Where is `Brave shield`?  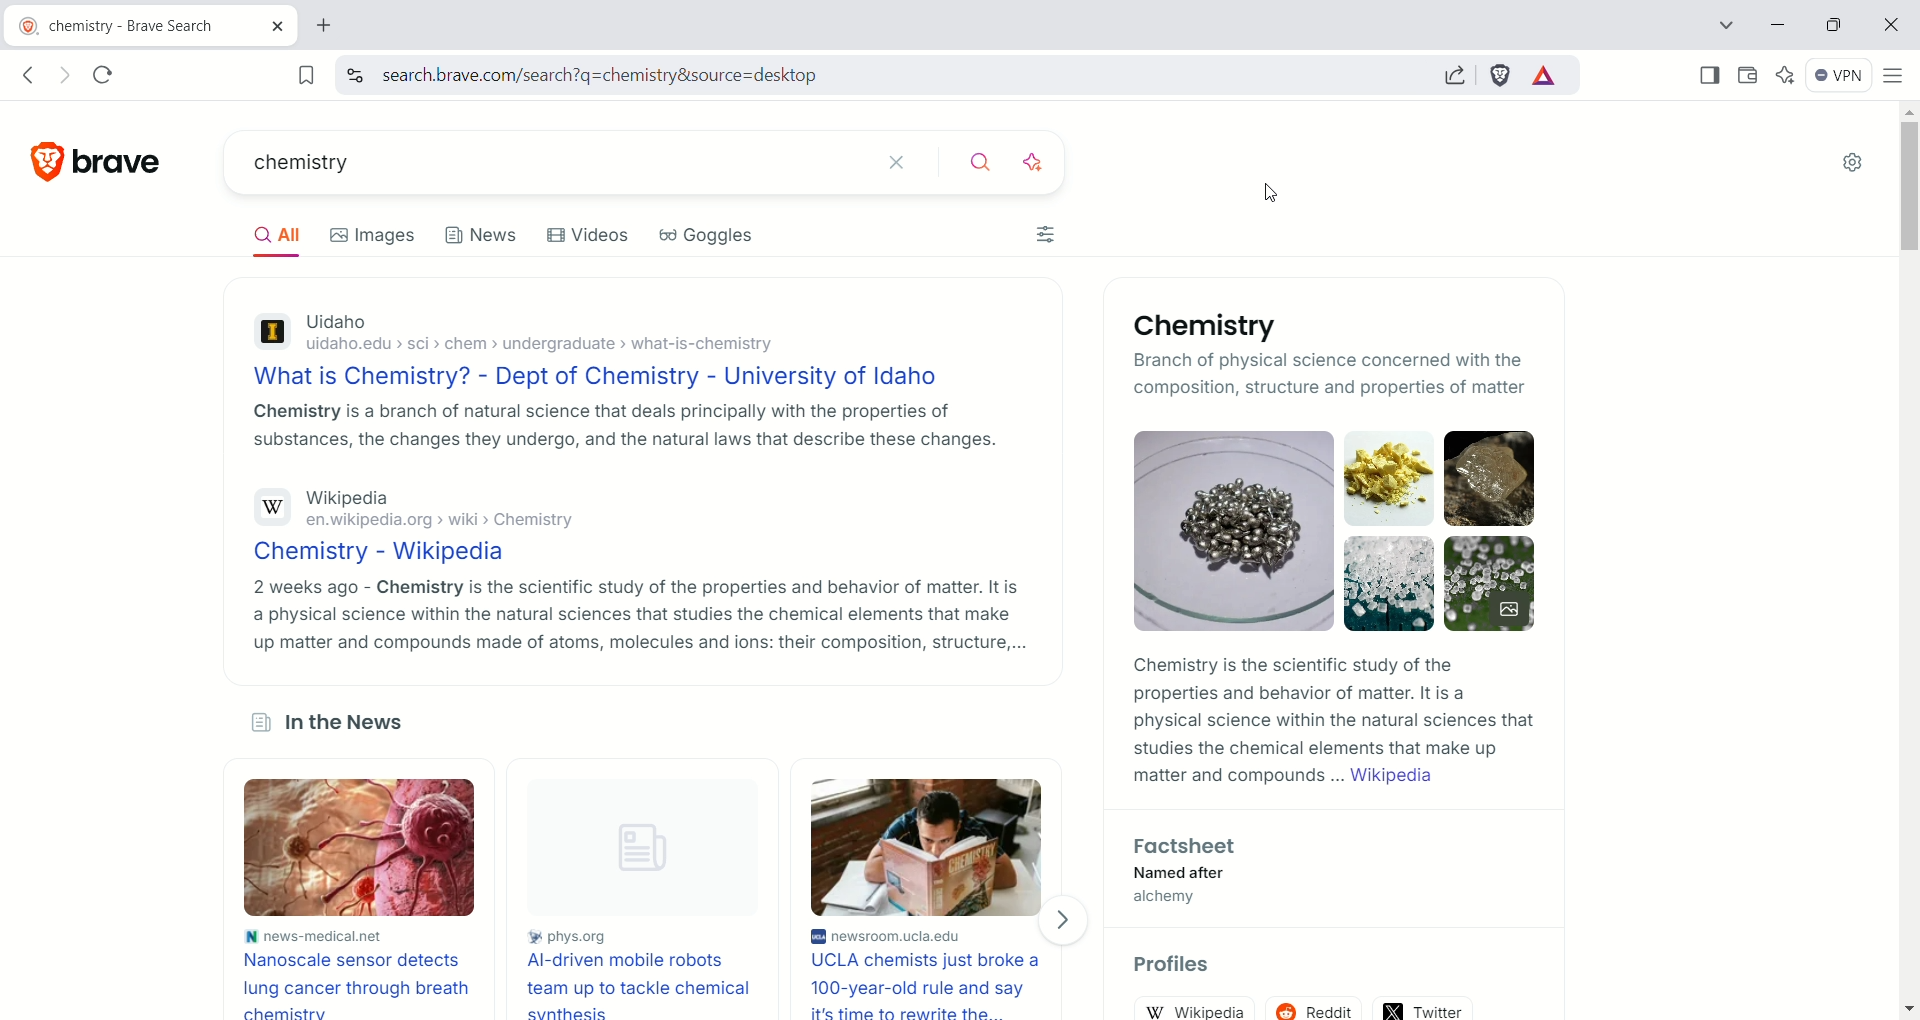 Brave shield is located at coordinates (1502, 74).